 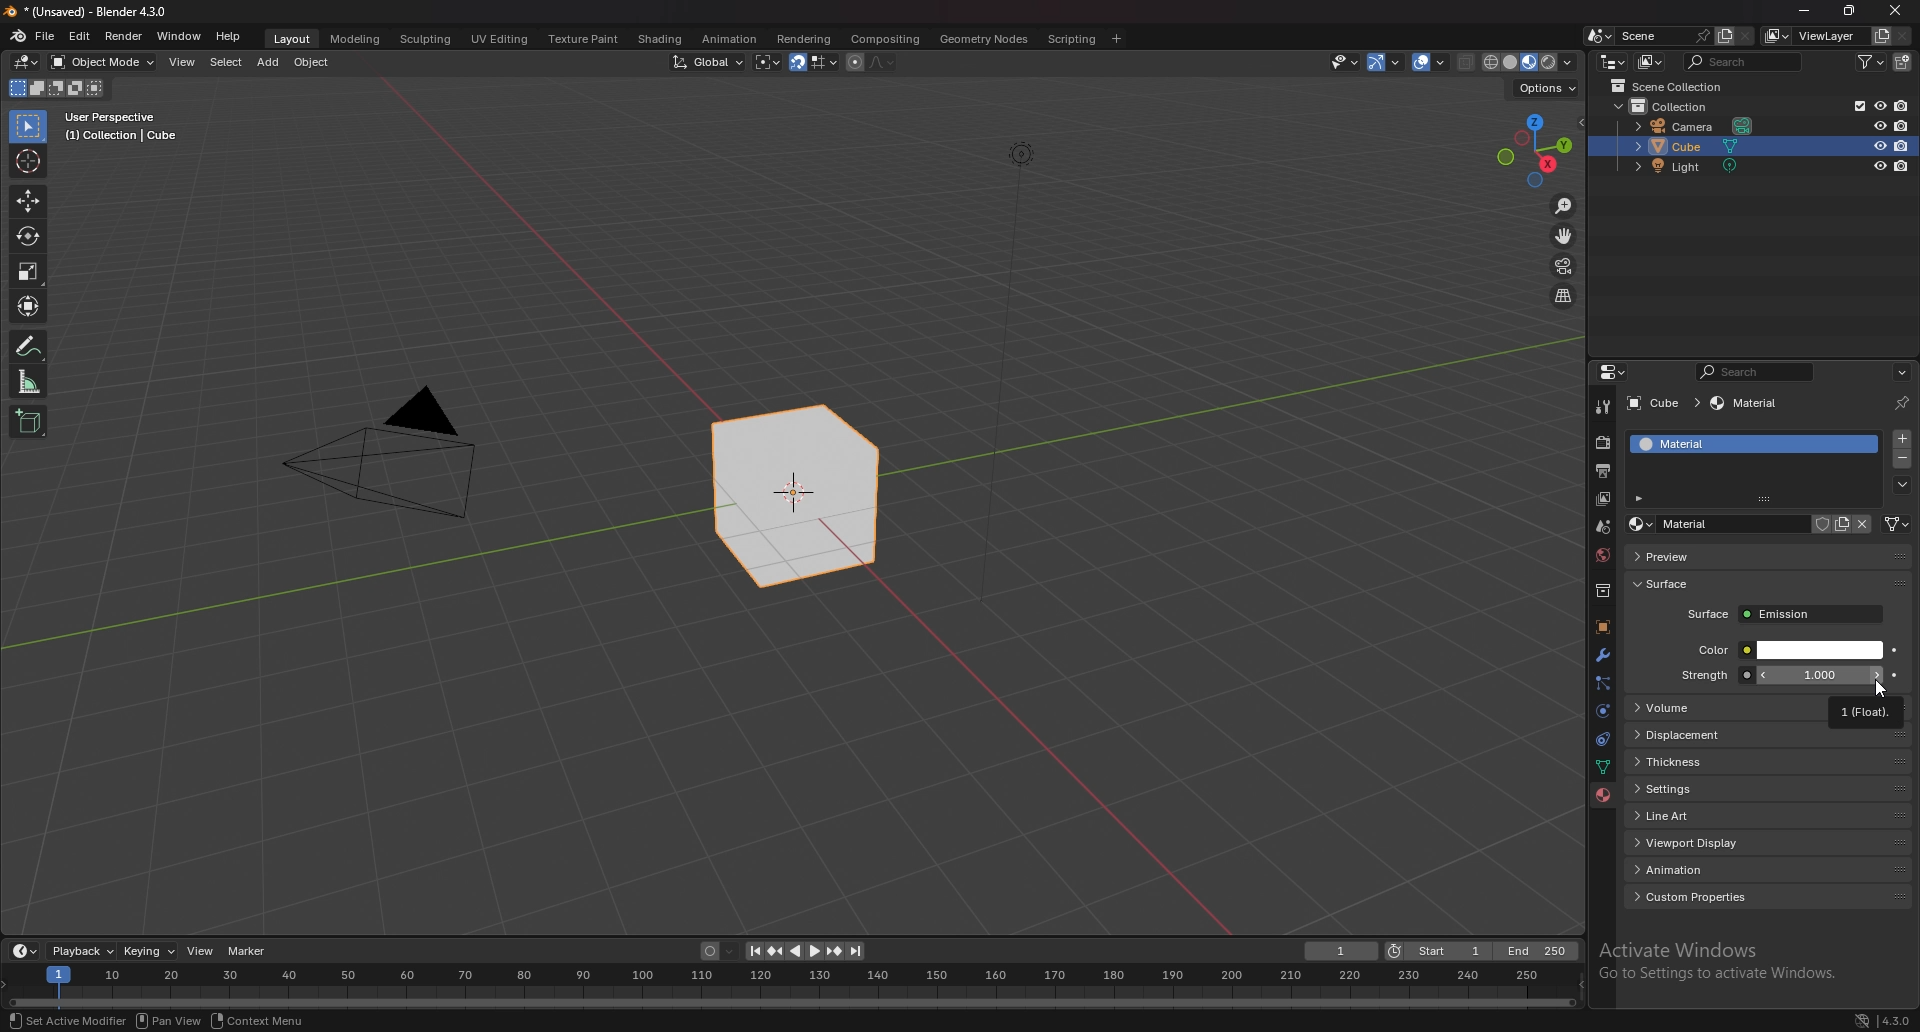 I want to click on displacement, so click(x=1769, y=734).